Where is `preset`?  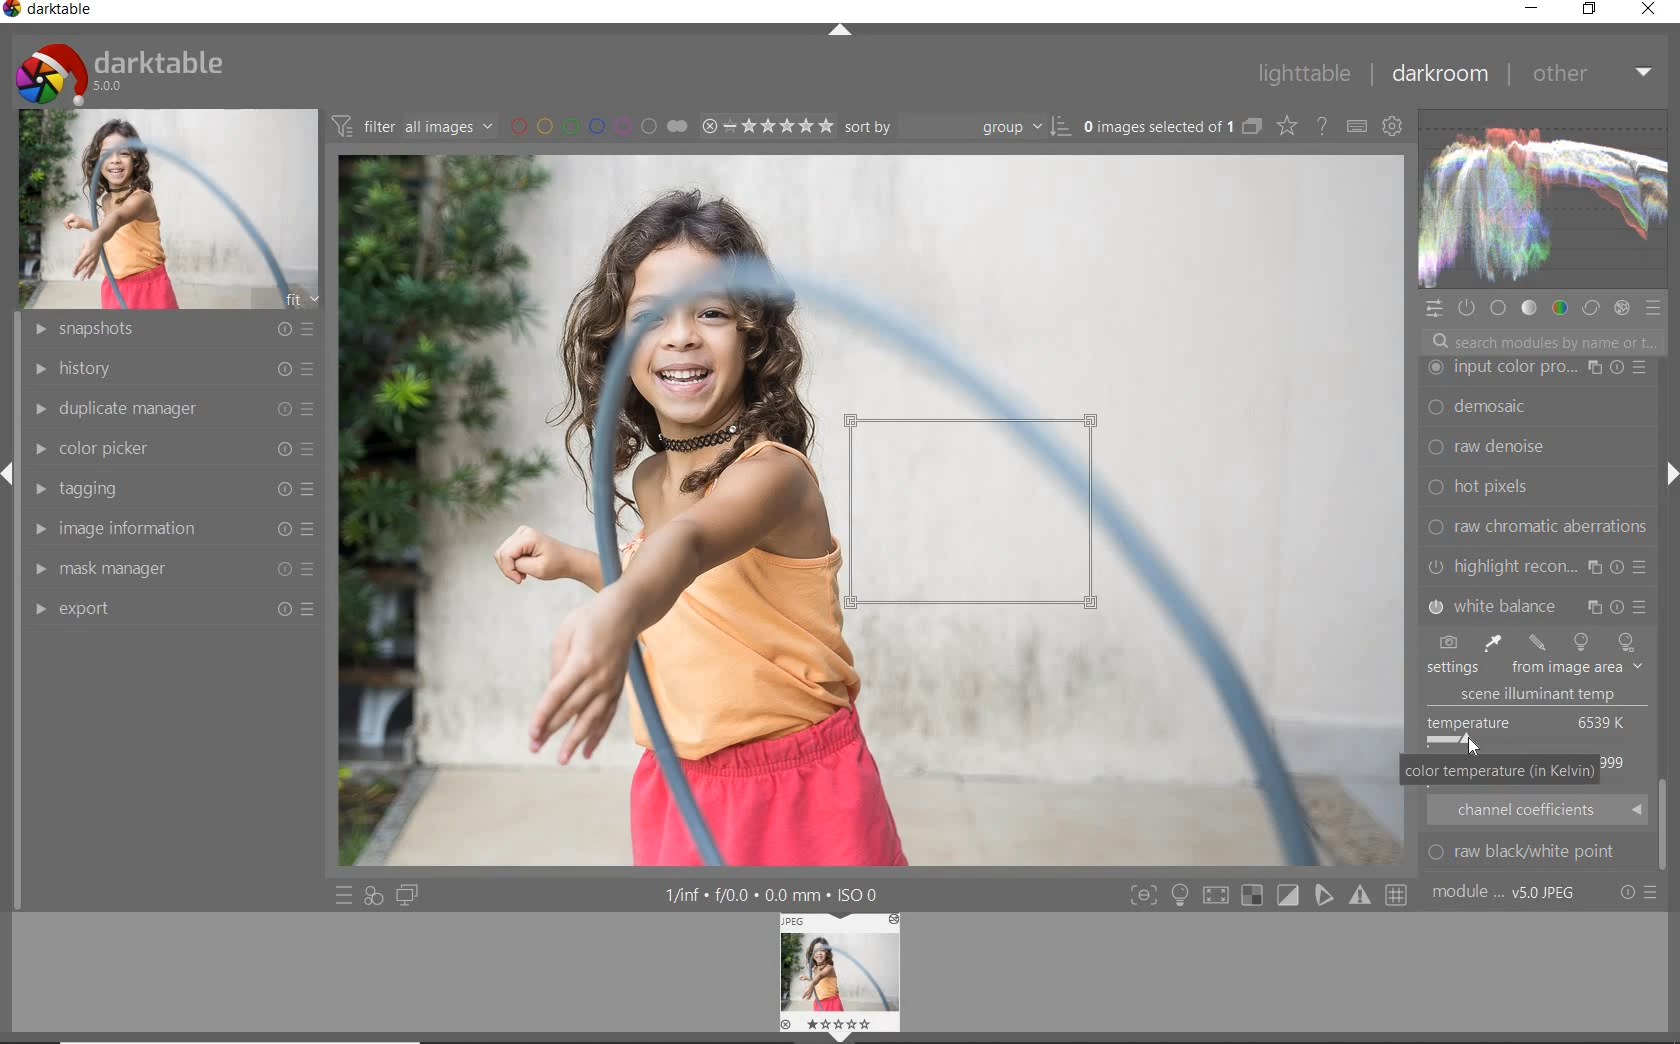
preset is located at coordinates (1656, 312).